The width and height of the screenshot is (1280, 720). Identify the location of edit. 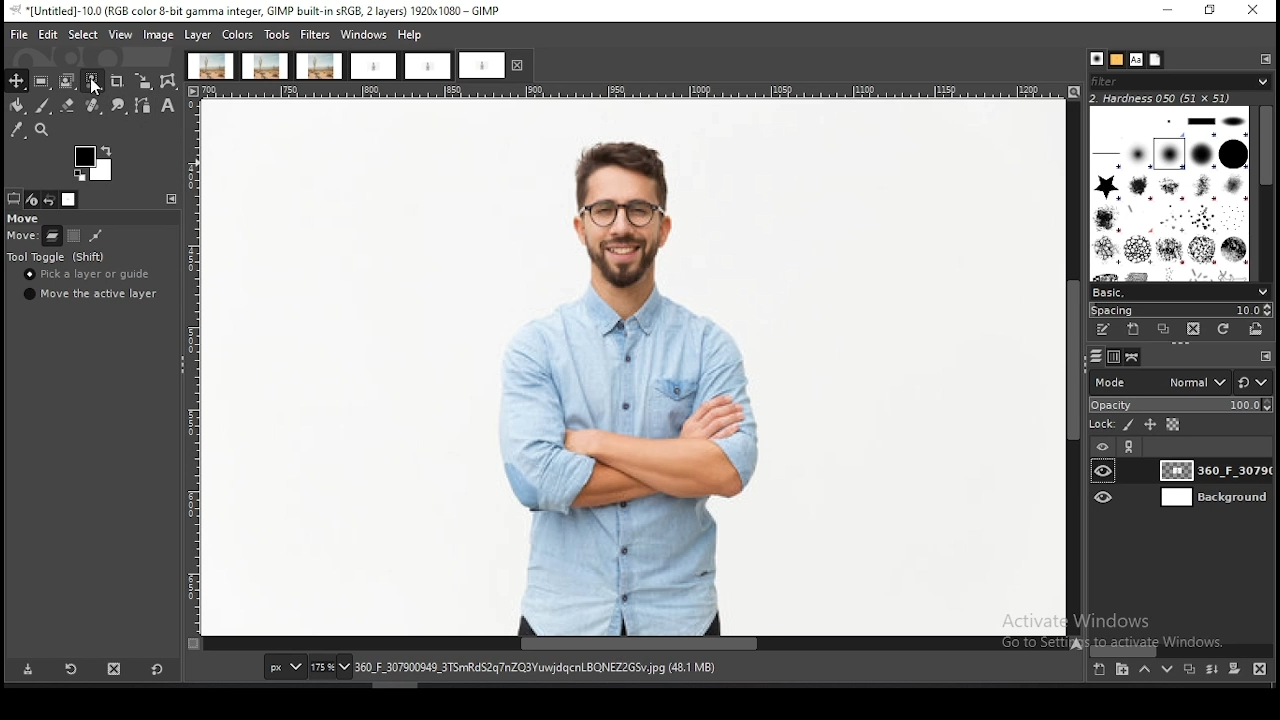
(49, 34).